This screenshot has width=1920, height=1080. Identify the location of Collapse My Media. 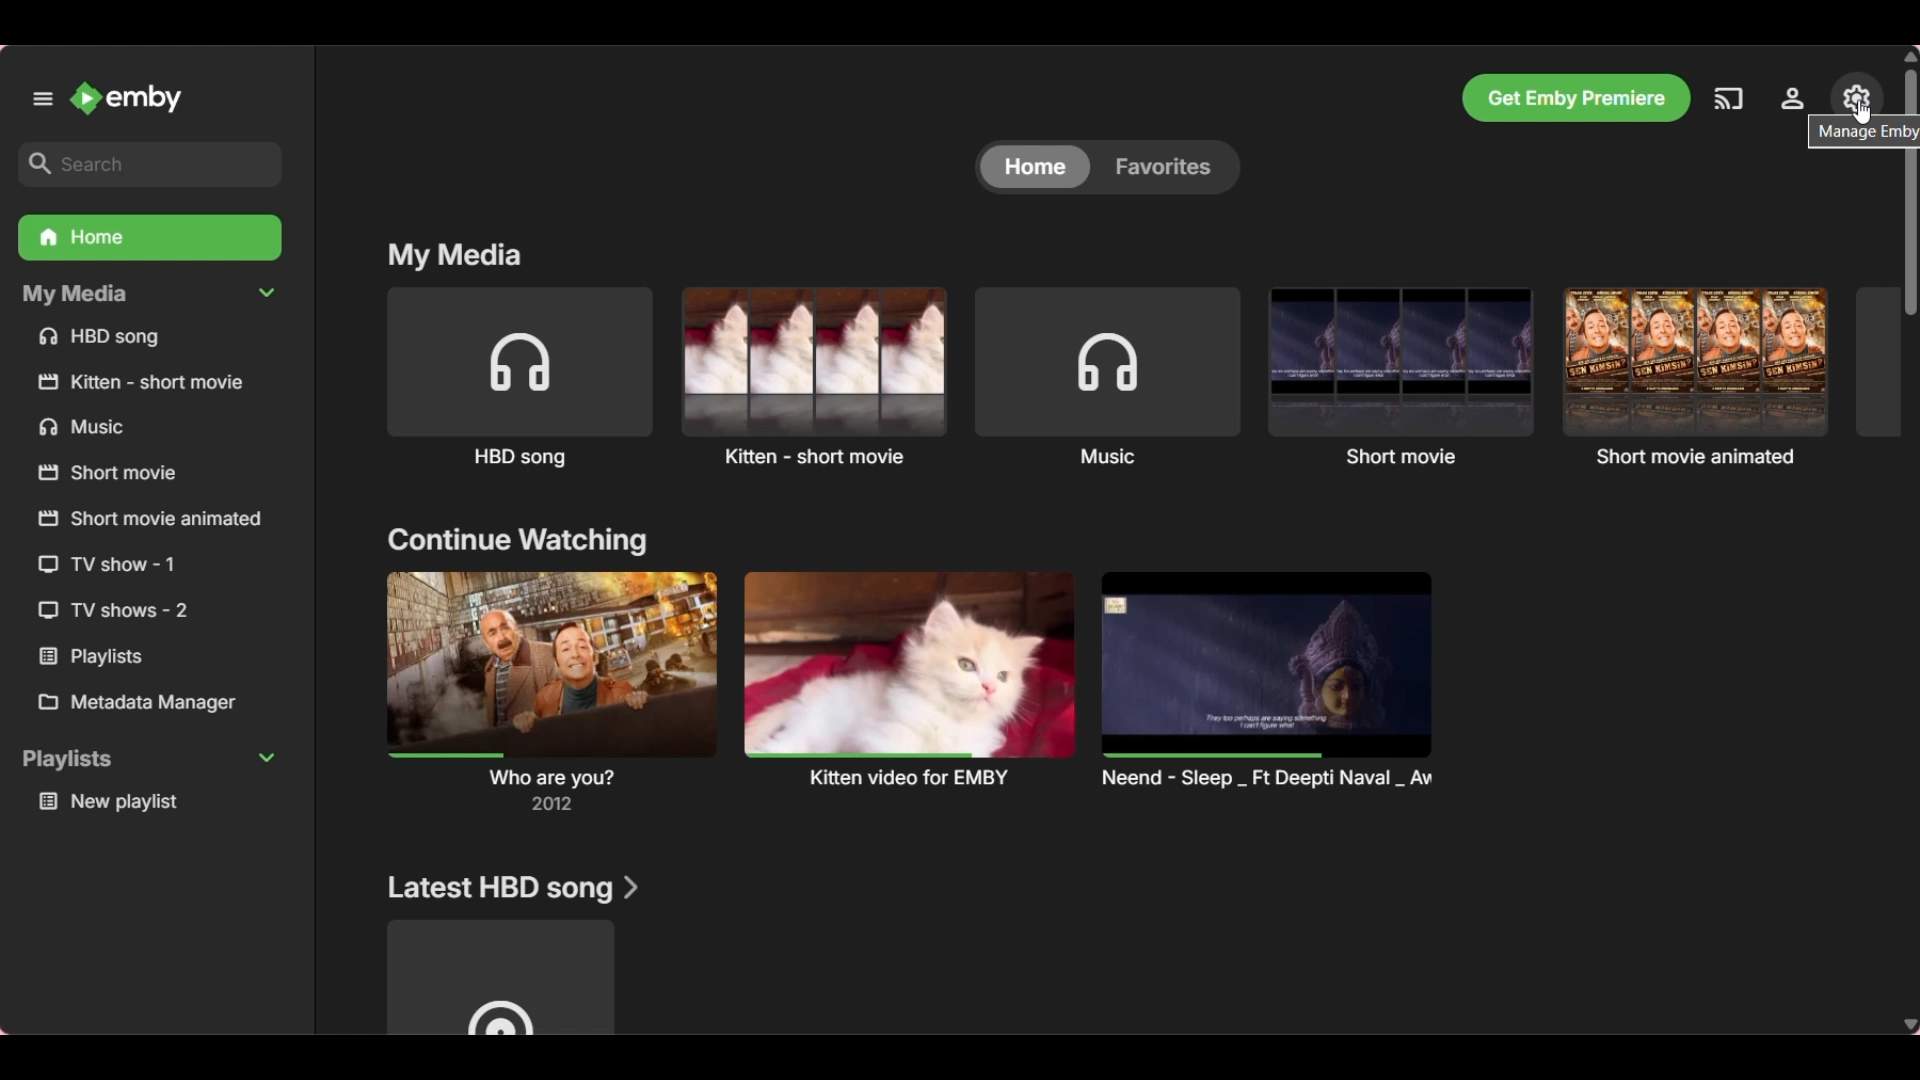
(150, 294).